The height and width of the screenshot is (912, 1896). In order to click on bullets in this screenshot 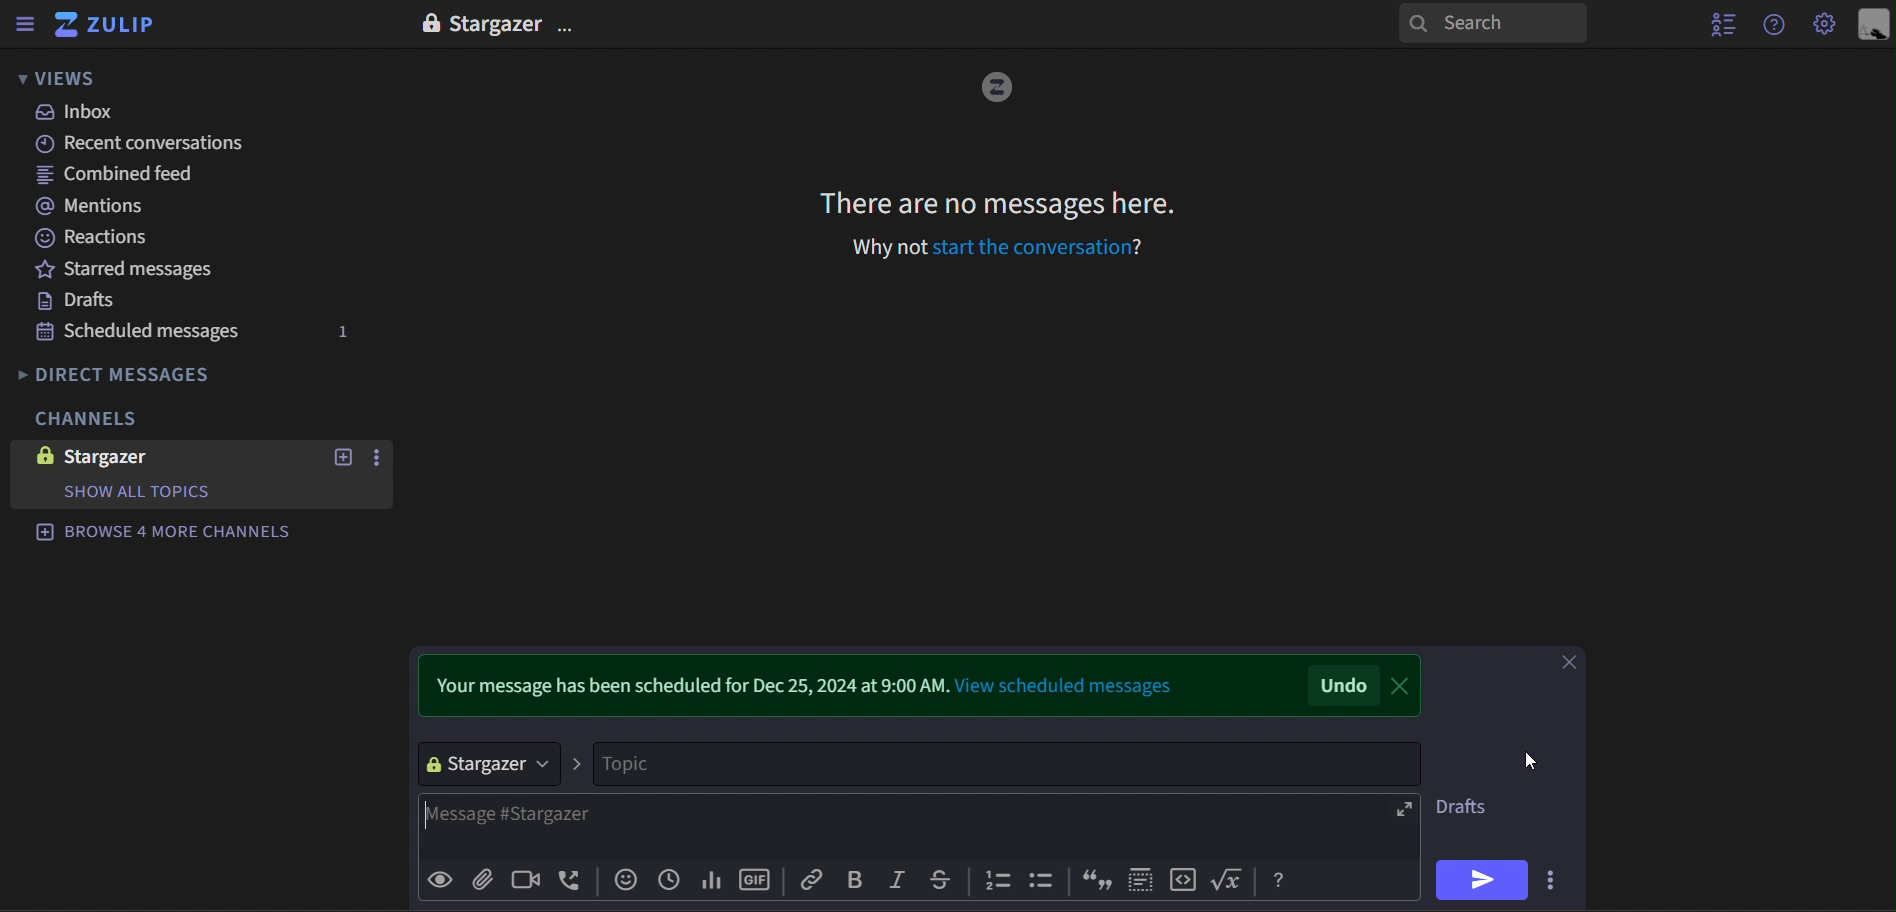, I will do `click(1045, 882)`.